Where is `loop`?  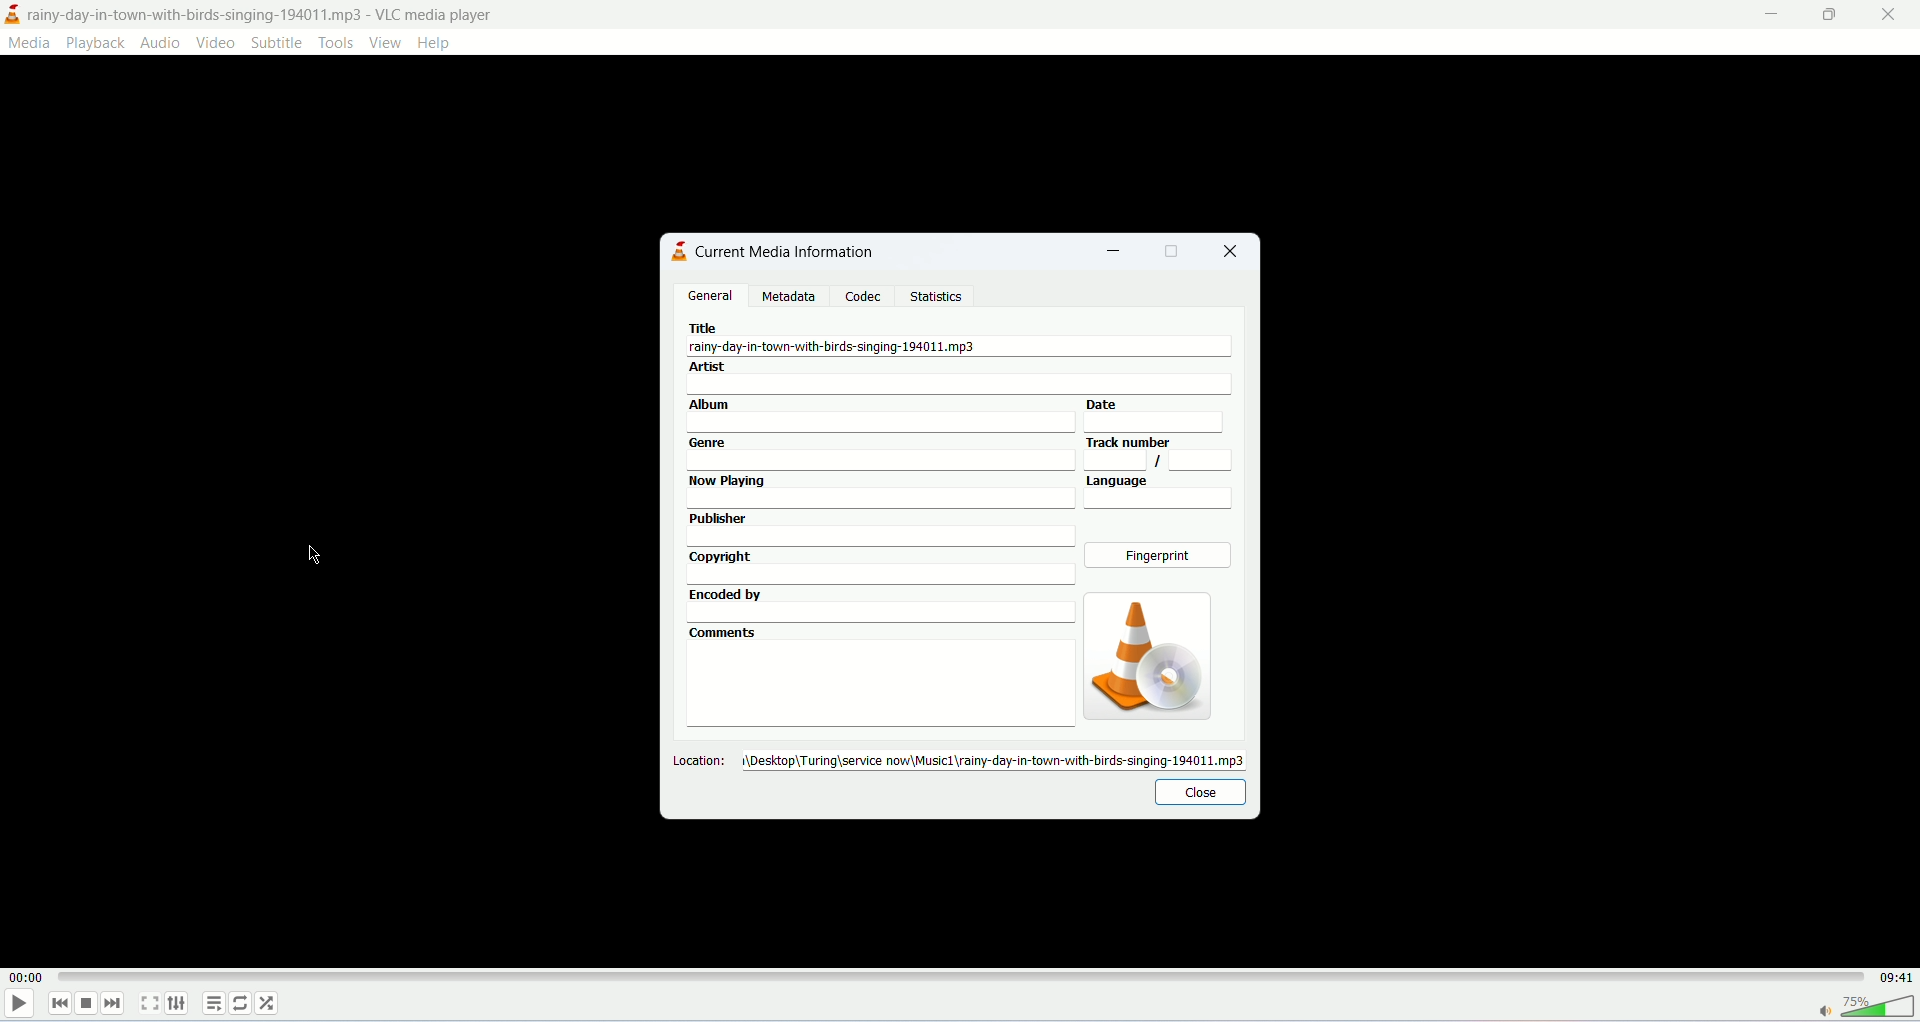 loop is located at coordinates (243, 1002).